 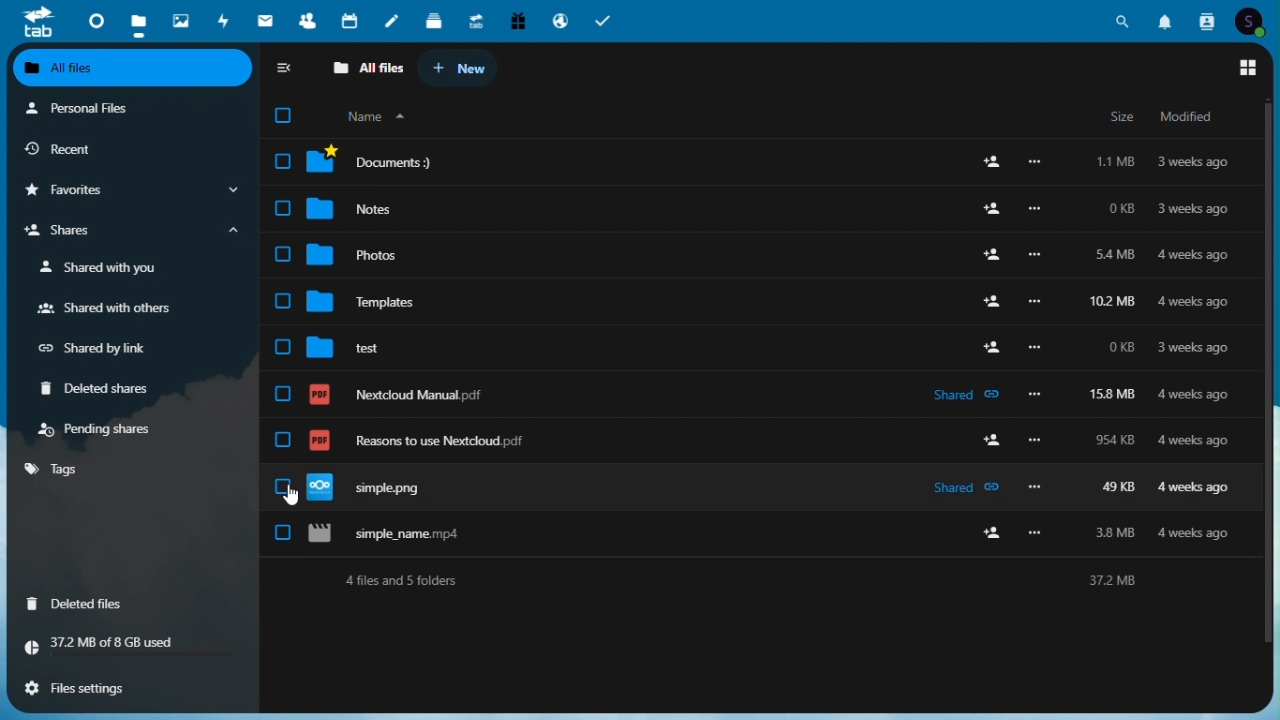 What do you see at coordinates (126, 686) in the screenshot?
I see `file settings` at bounding box center [126, 686].